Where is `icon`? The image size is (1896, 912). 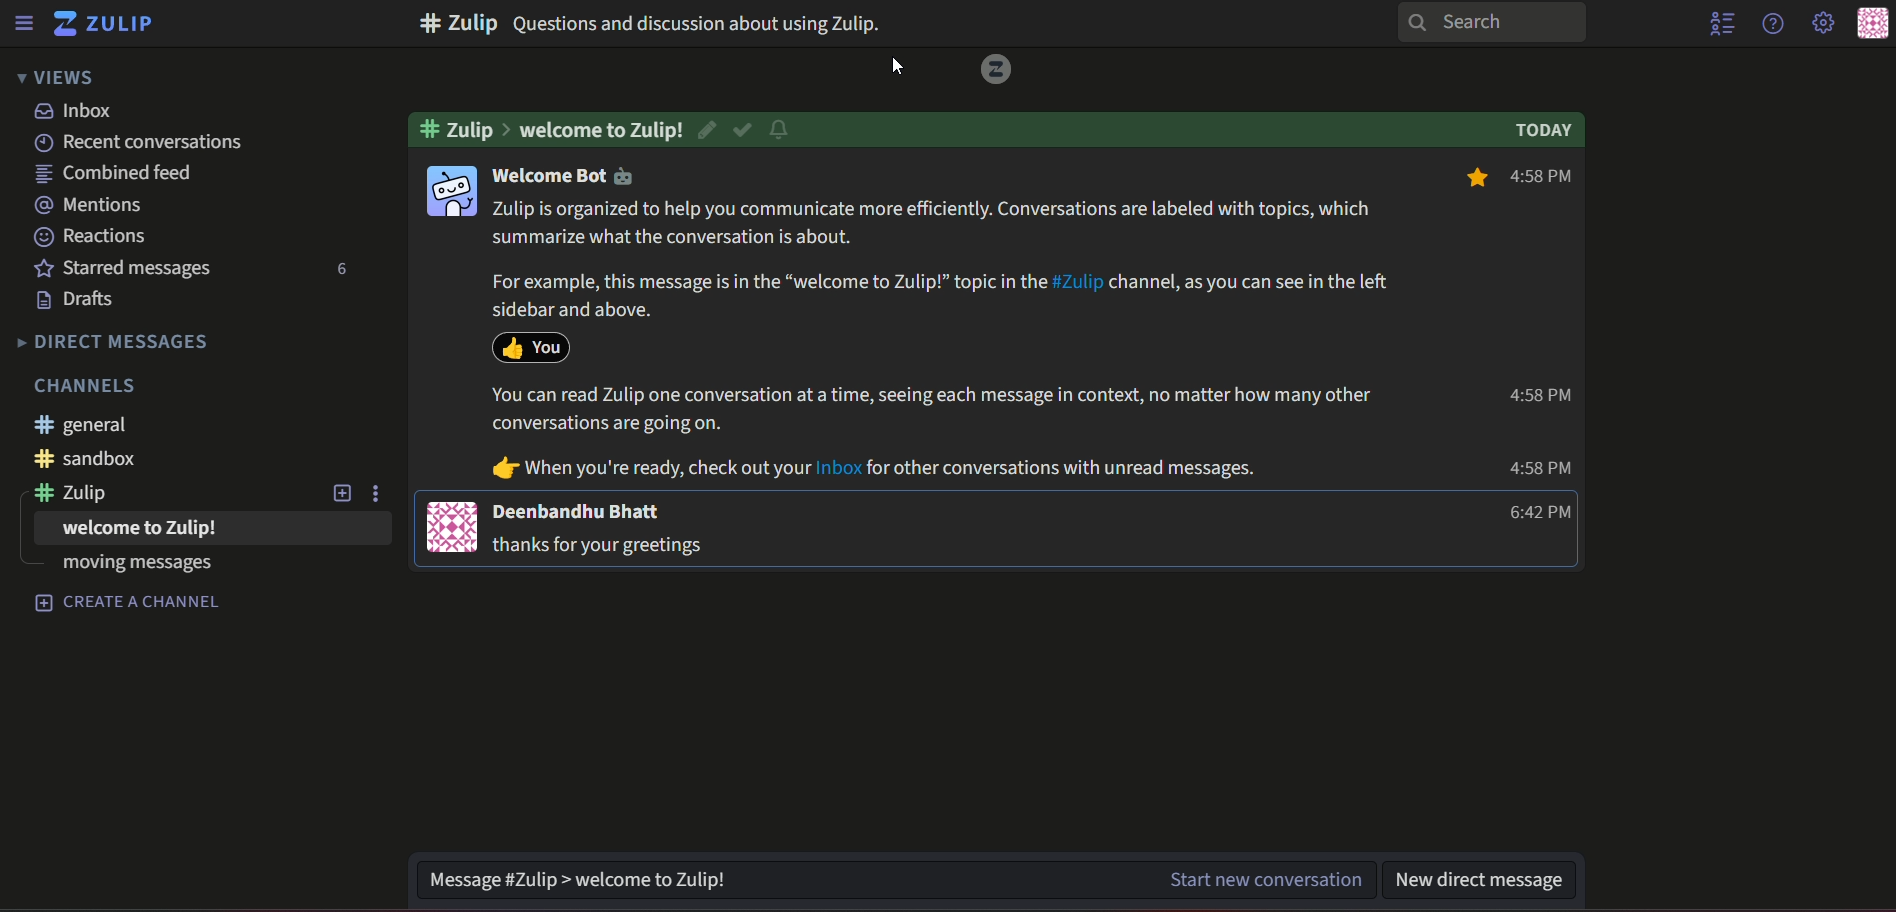 icon is located at coordinates (454, 191).